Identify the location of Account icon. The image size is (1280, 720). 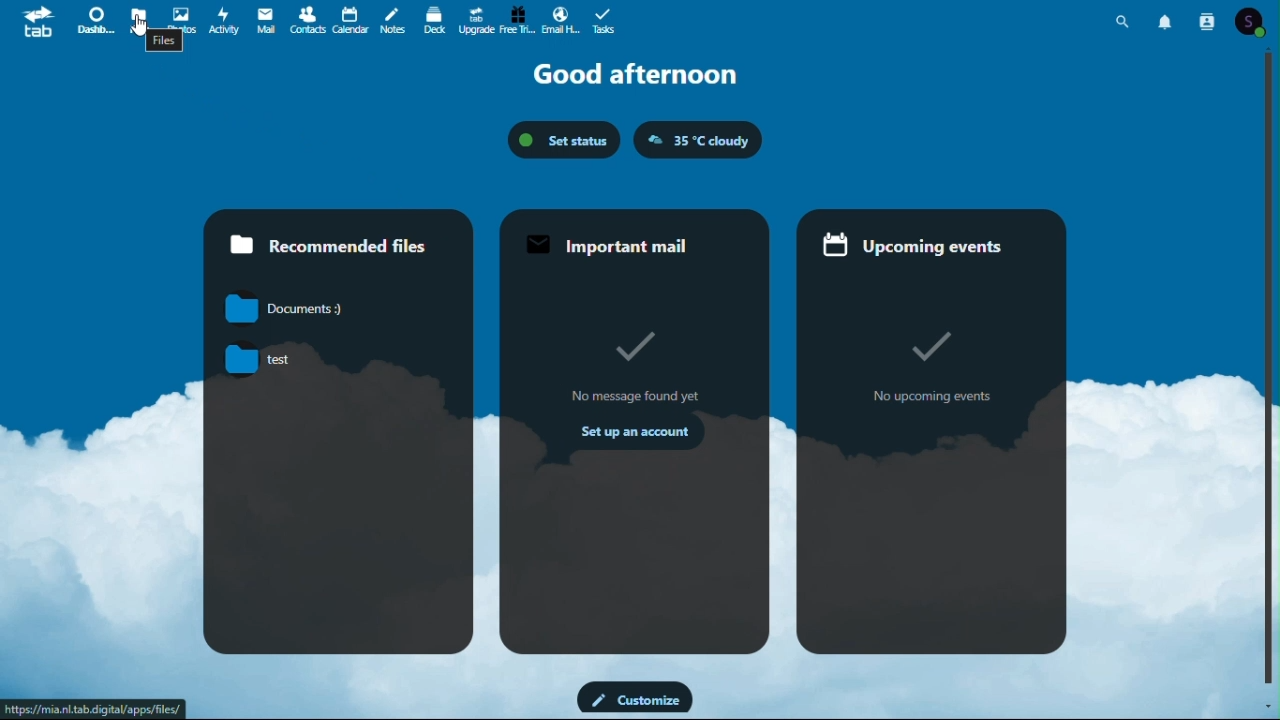
(1253, 22).